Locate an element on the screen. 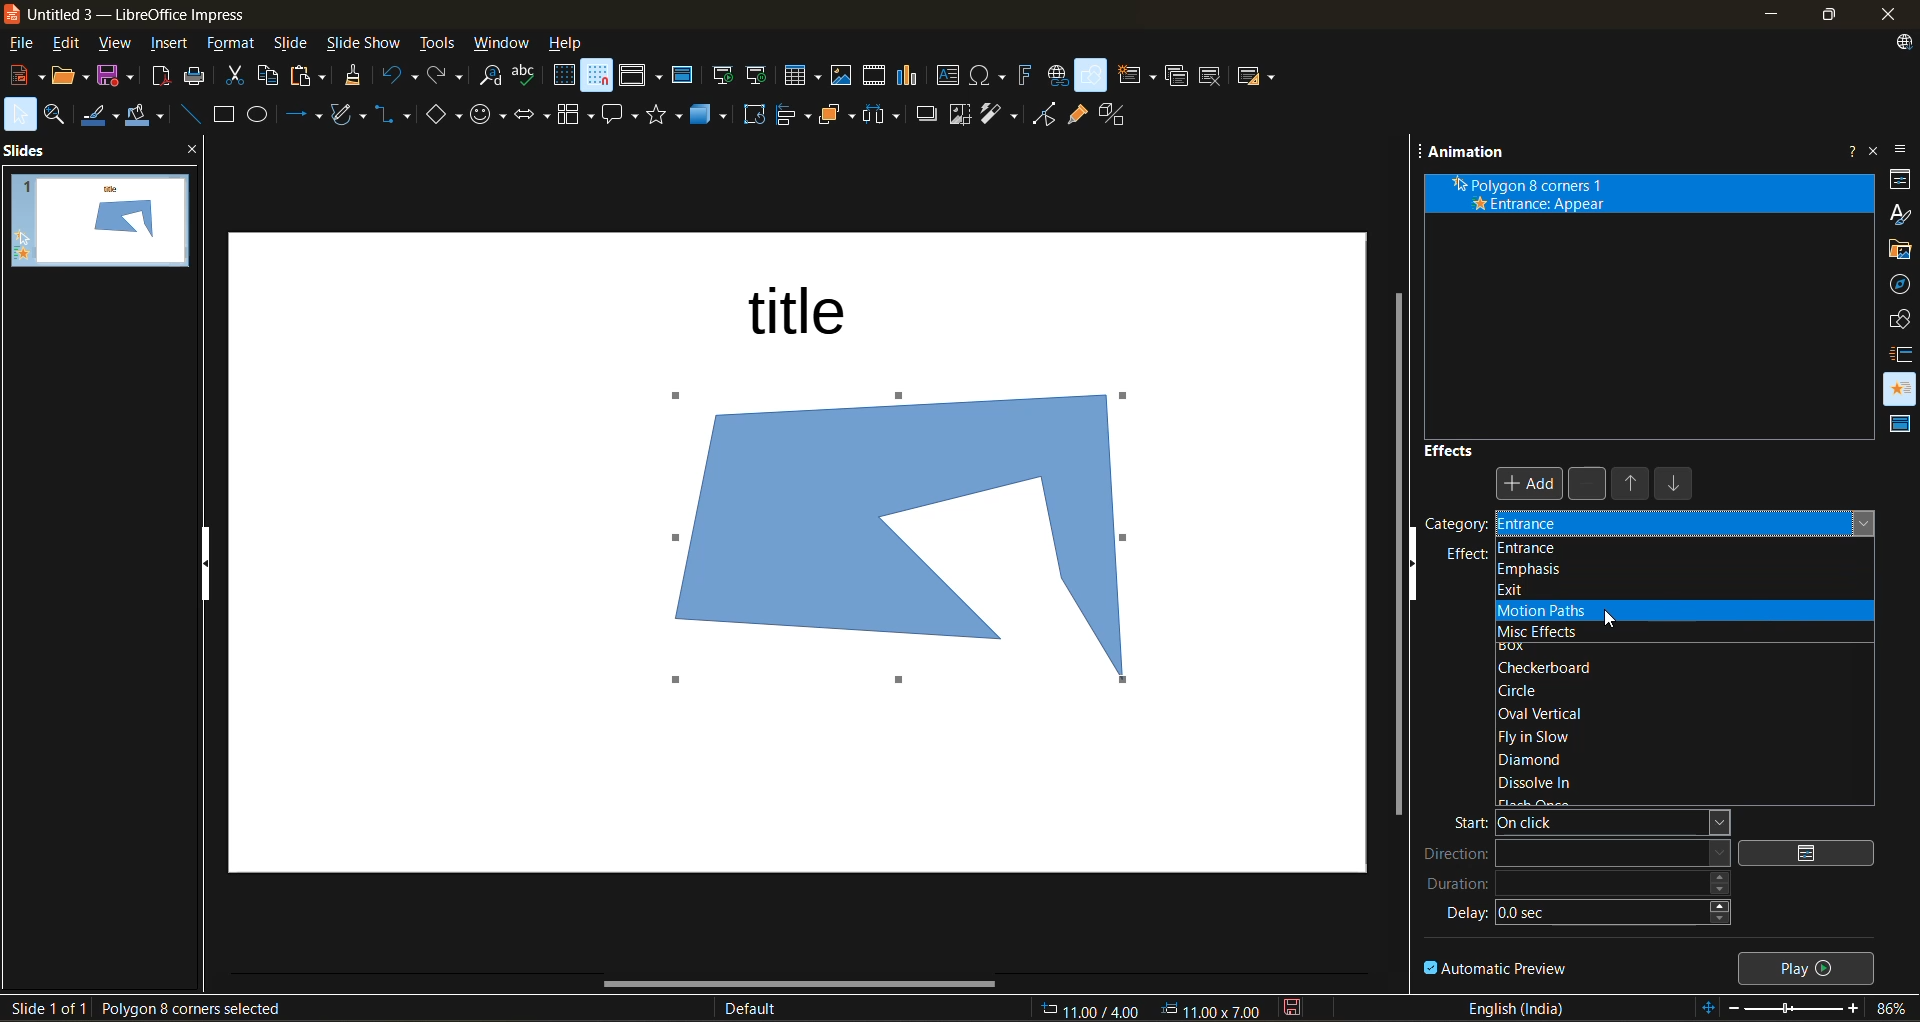 This screenshot has width=1920, height=1022. close pane is located at coordinates (199, 152).